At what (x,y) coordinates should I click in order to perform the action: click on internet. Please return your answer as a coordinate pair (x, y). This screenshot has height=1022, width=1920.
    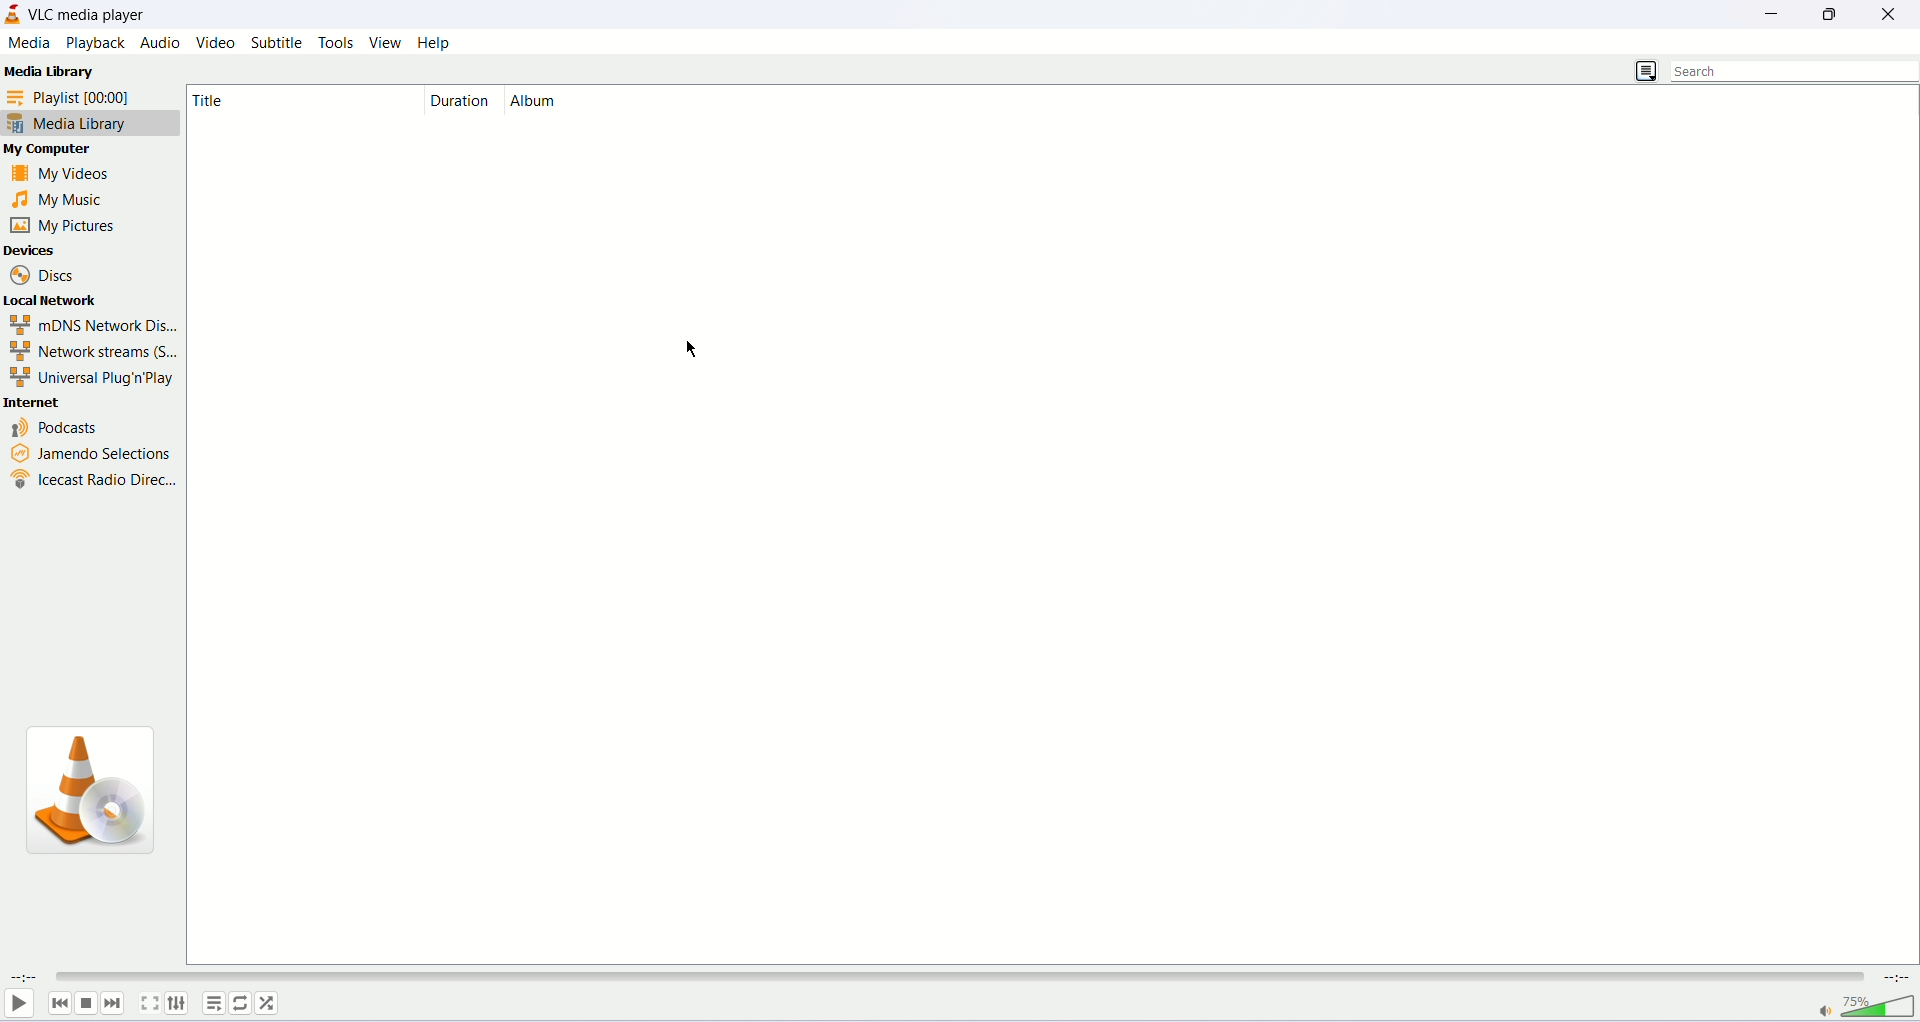
    Looking at the image, I should click on (34, 402).